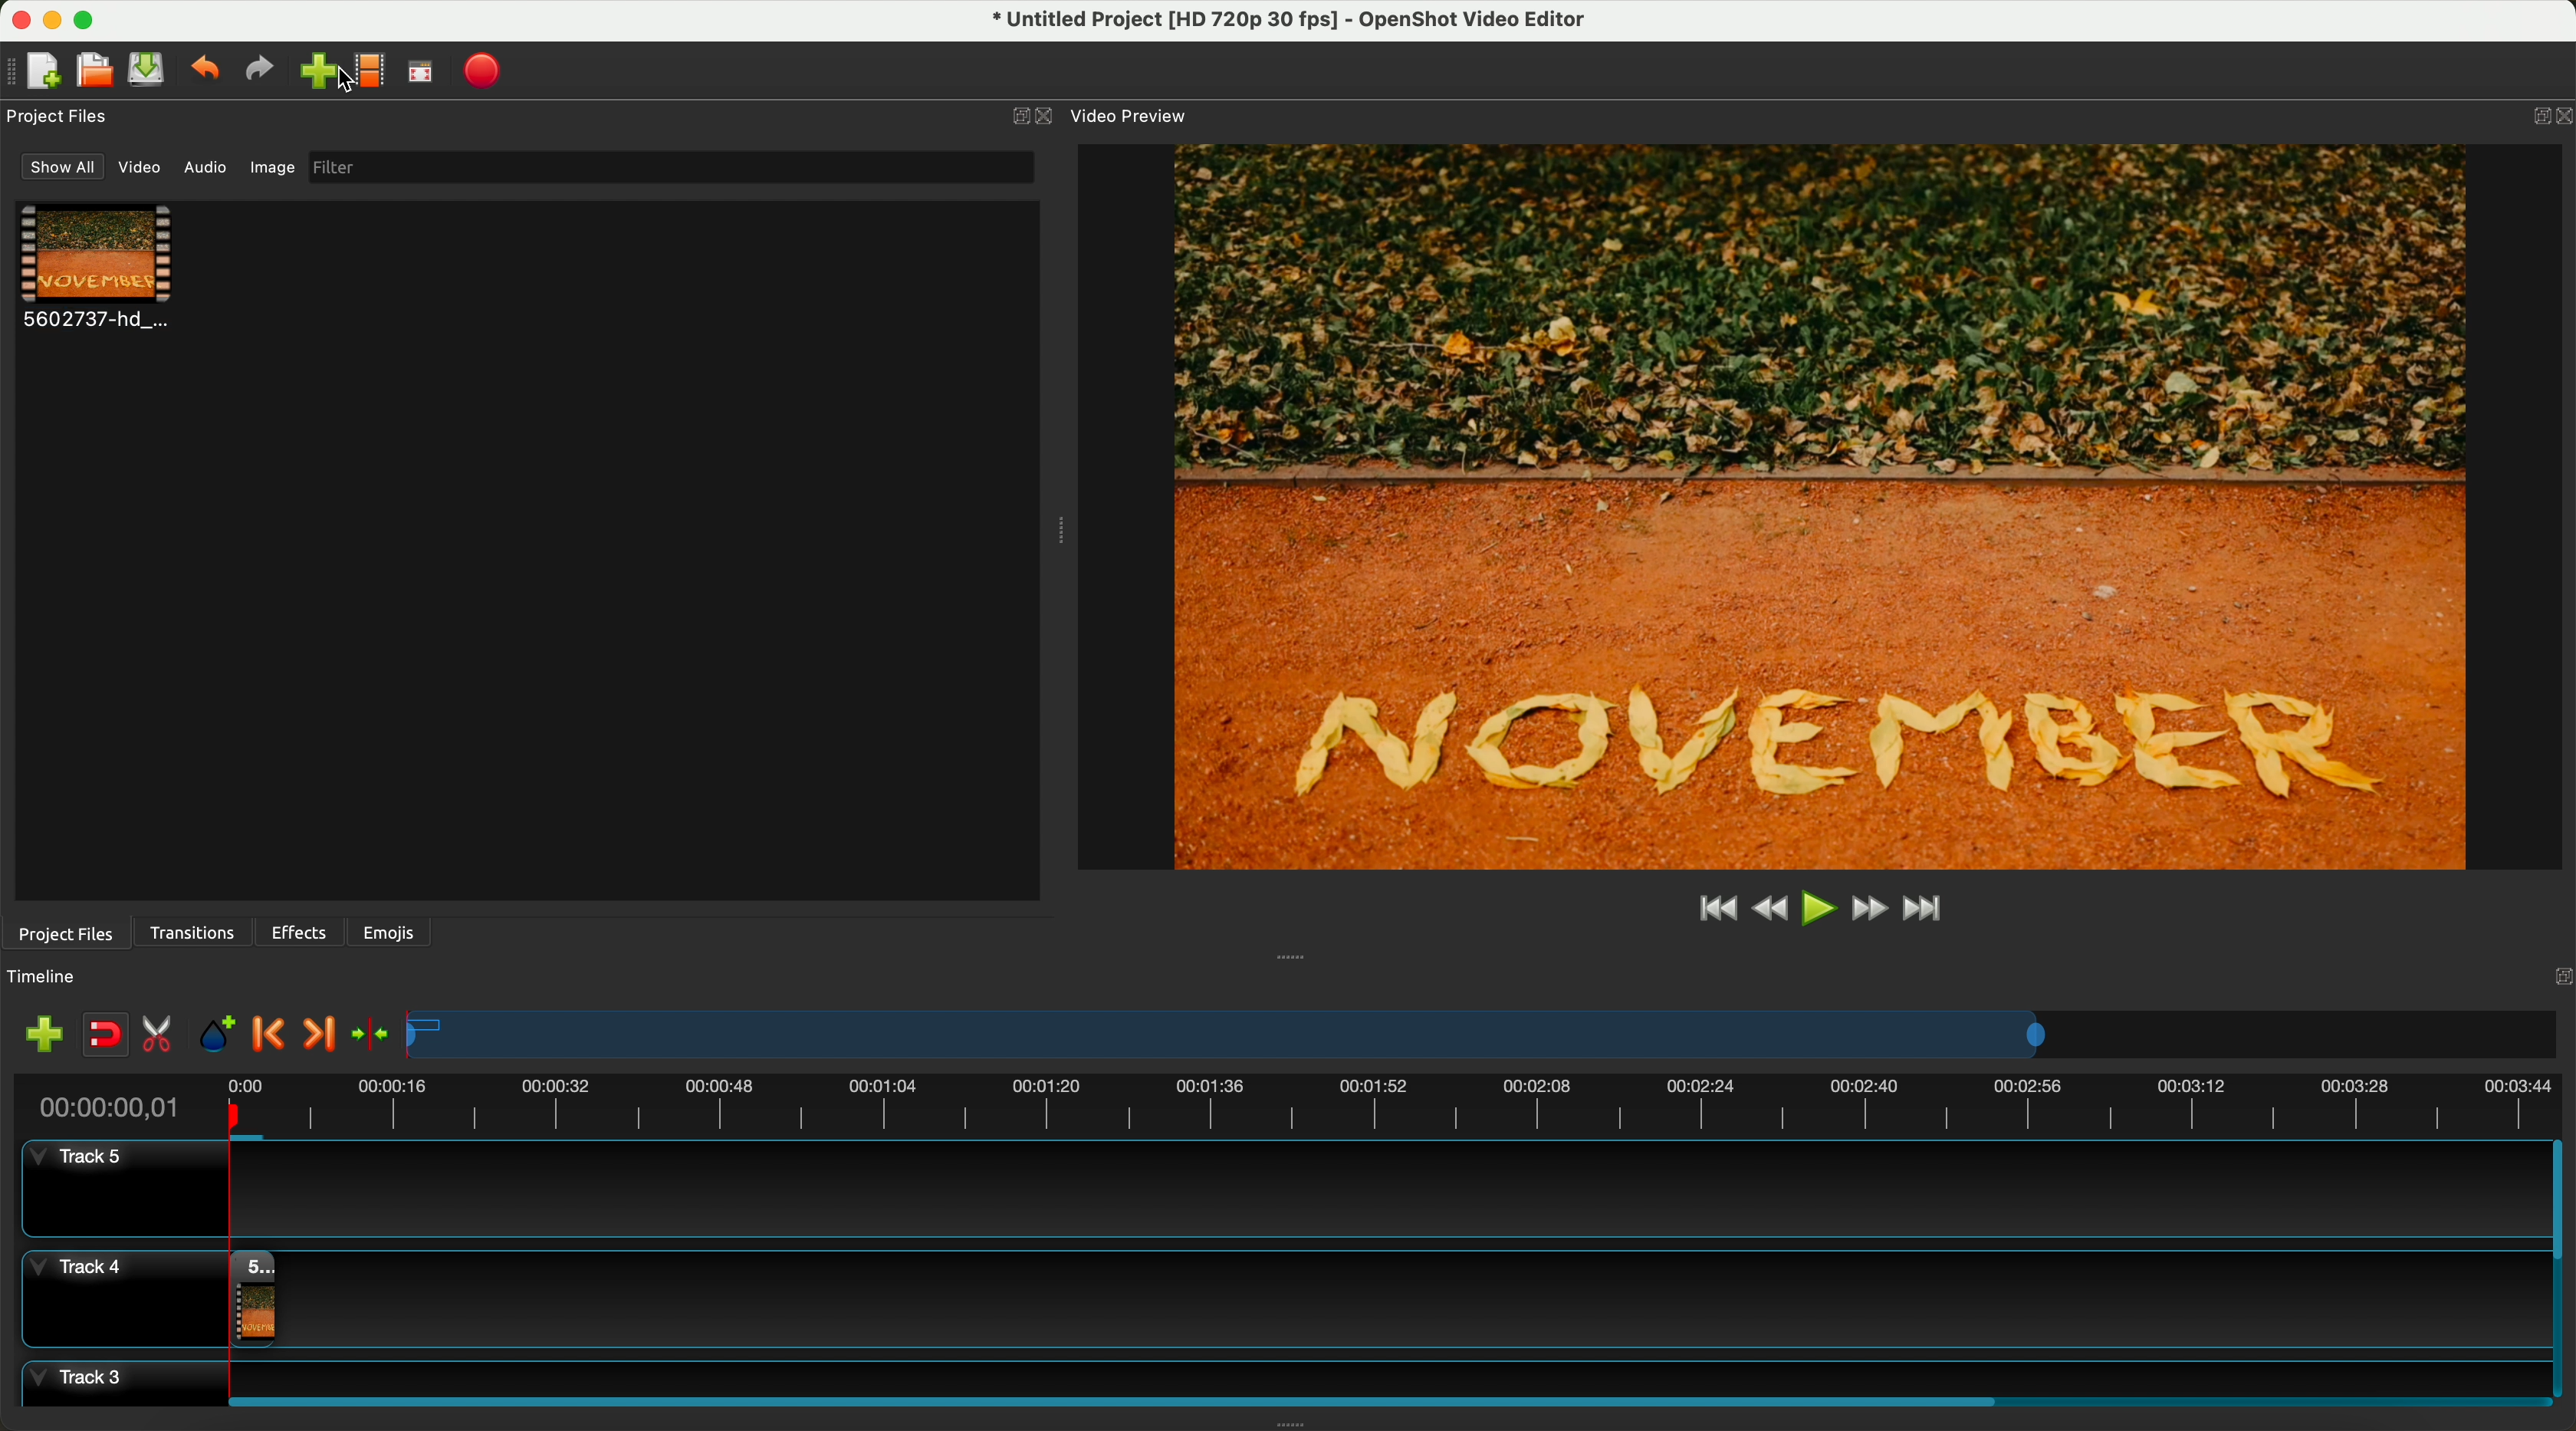 This screenshot has height=1431, width=2576. Describe the element at coordinates (162, 1038) in the screenshot. I see `enable razor` at that location.